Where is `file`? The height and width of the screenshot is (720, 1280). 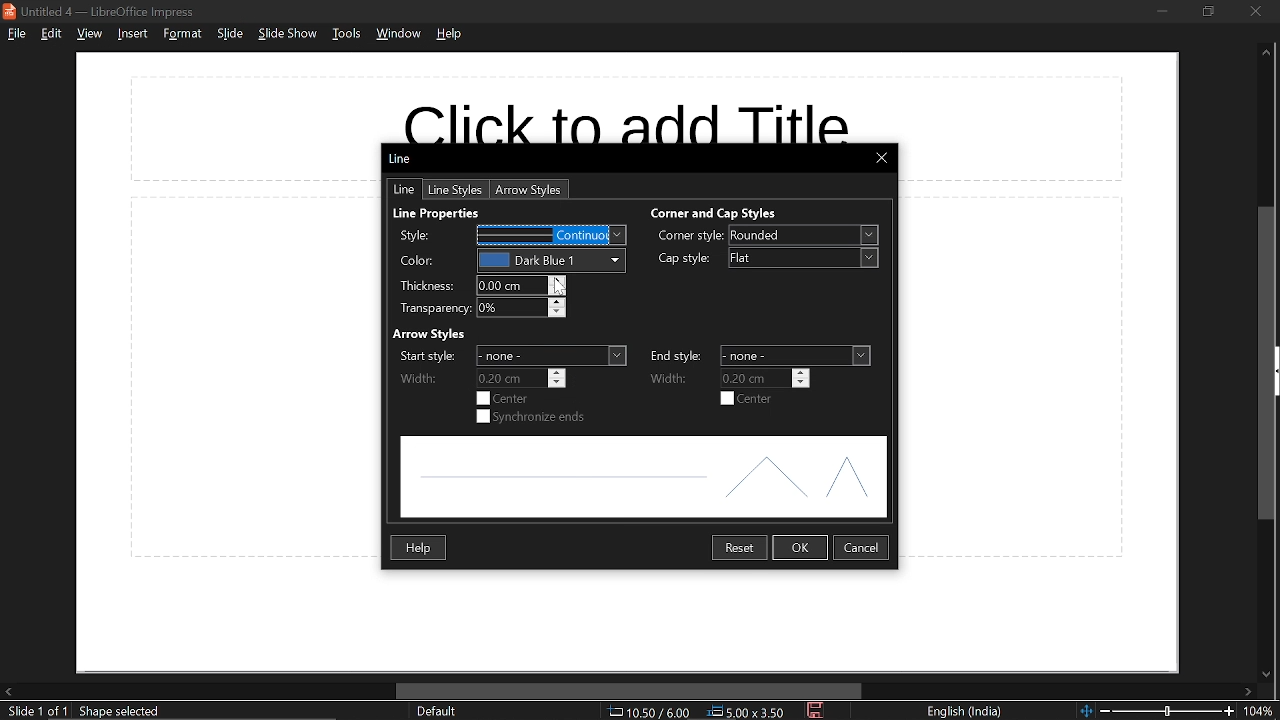
file is located at coordinates (18, 35).